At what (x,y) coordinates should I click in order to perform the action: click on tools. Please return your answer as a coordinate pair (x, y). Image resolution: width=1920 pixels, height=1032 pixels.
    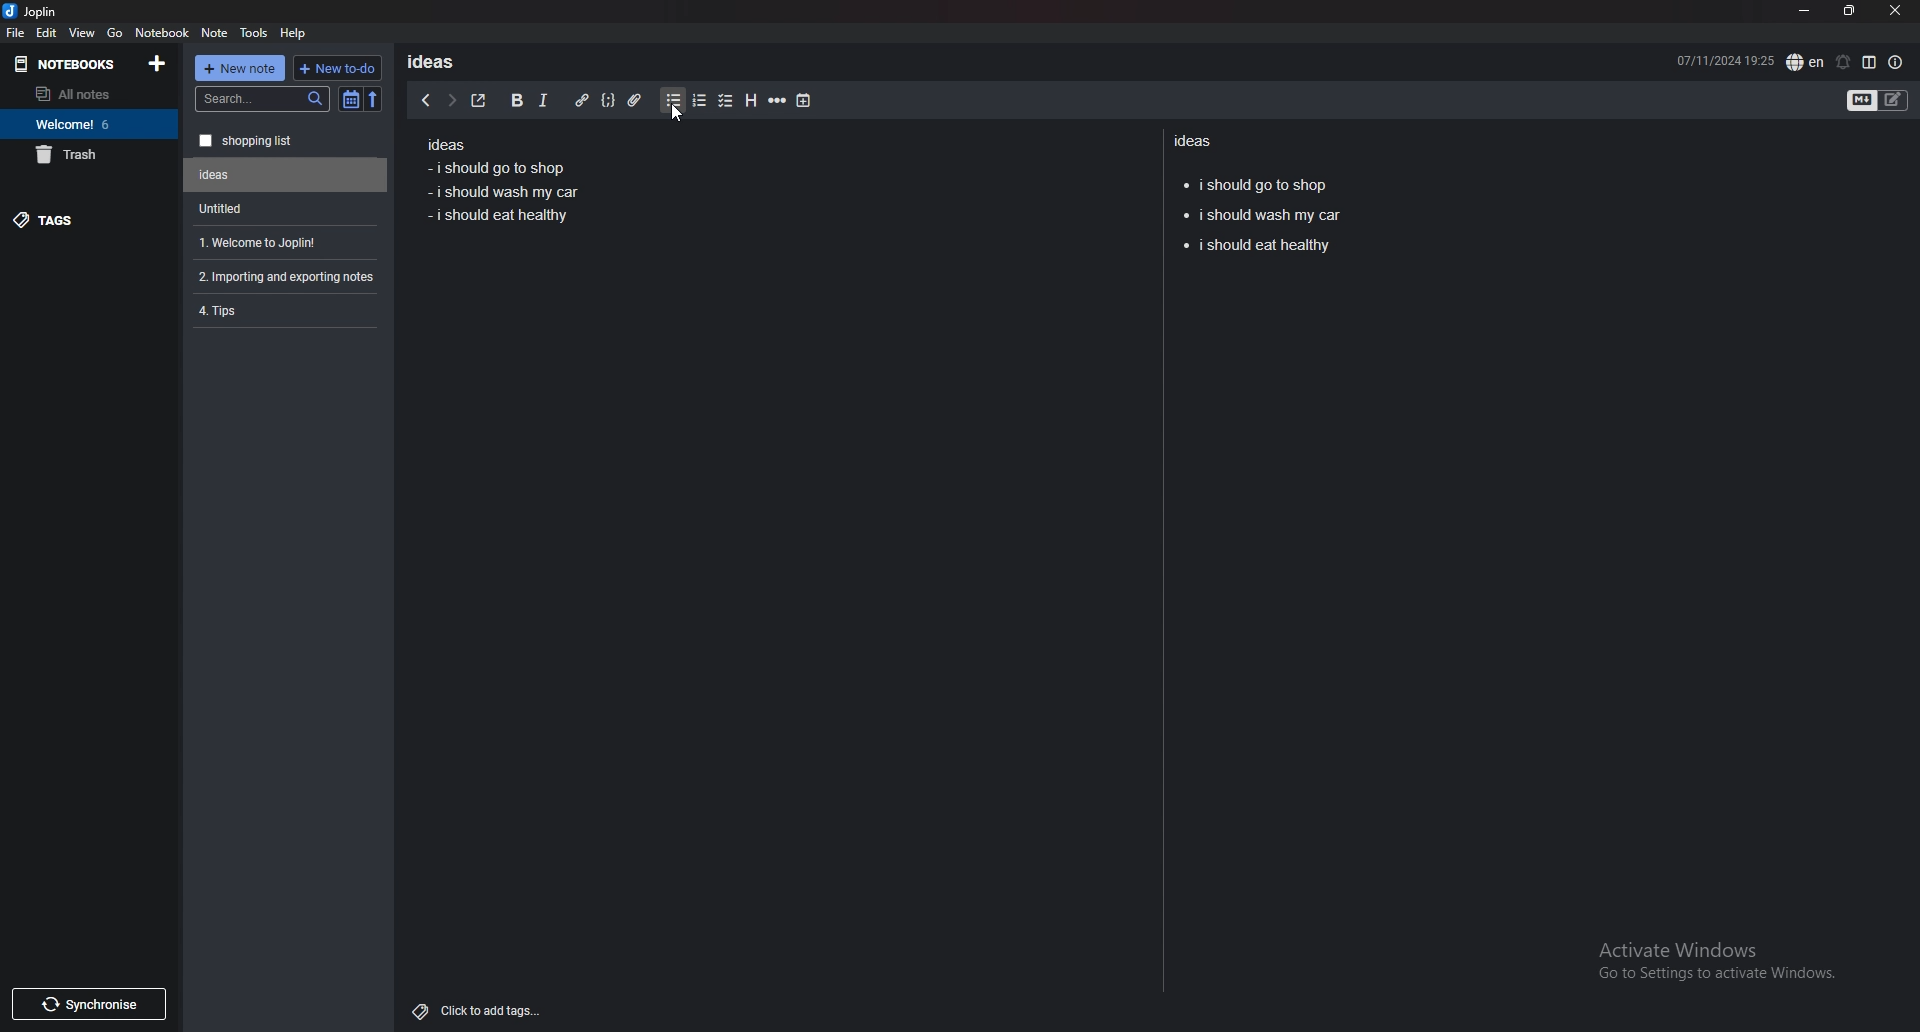
    Looking at the image, I should click on (255, 33).